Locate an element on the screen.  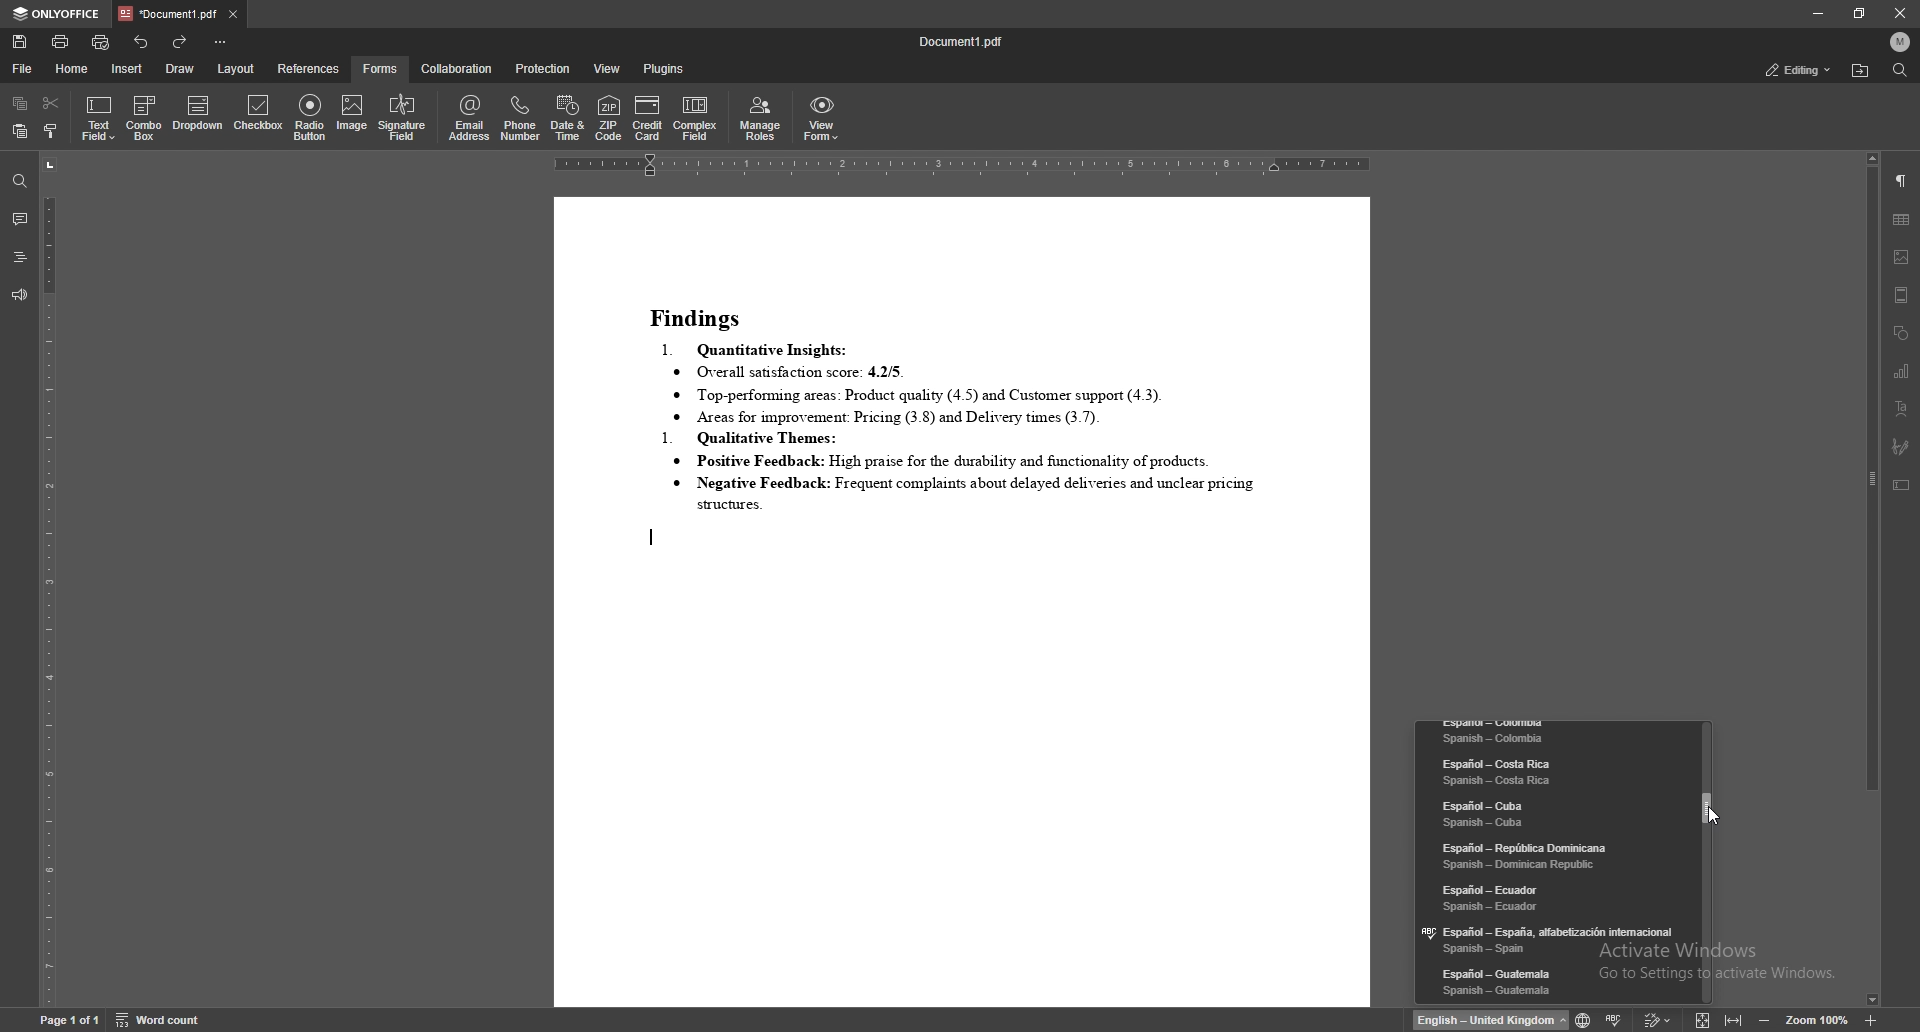
text box is located at coordinates (1901, 485).